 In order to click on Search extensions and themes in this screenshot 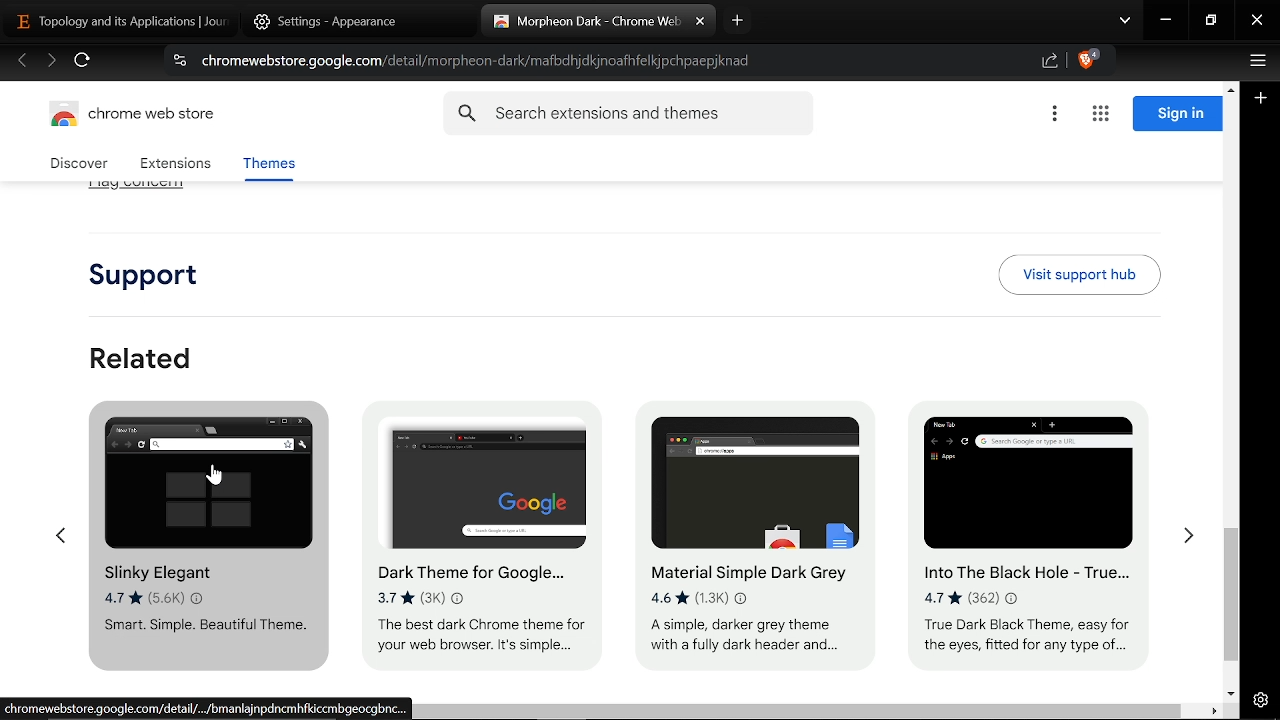, I will do `click(628, 114)`.